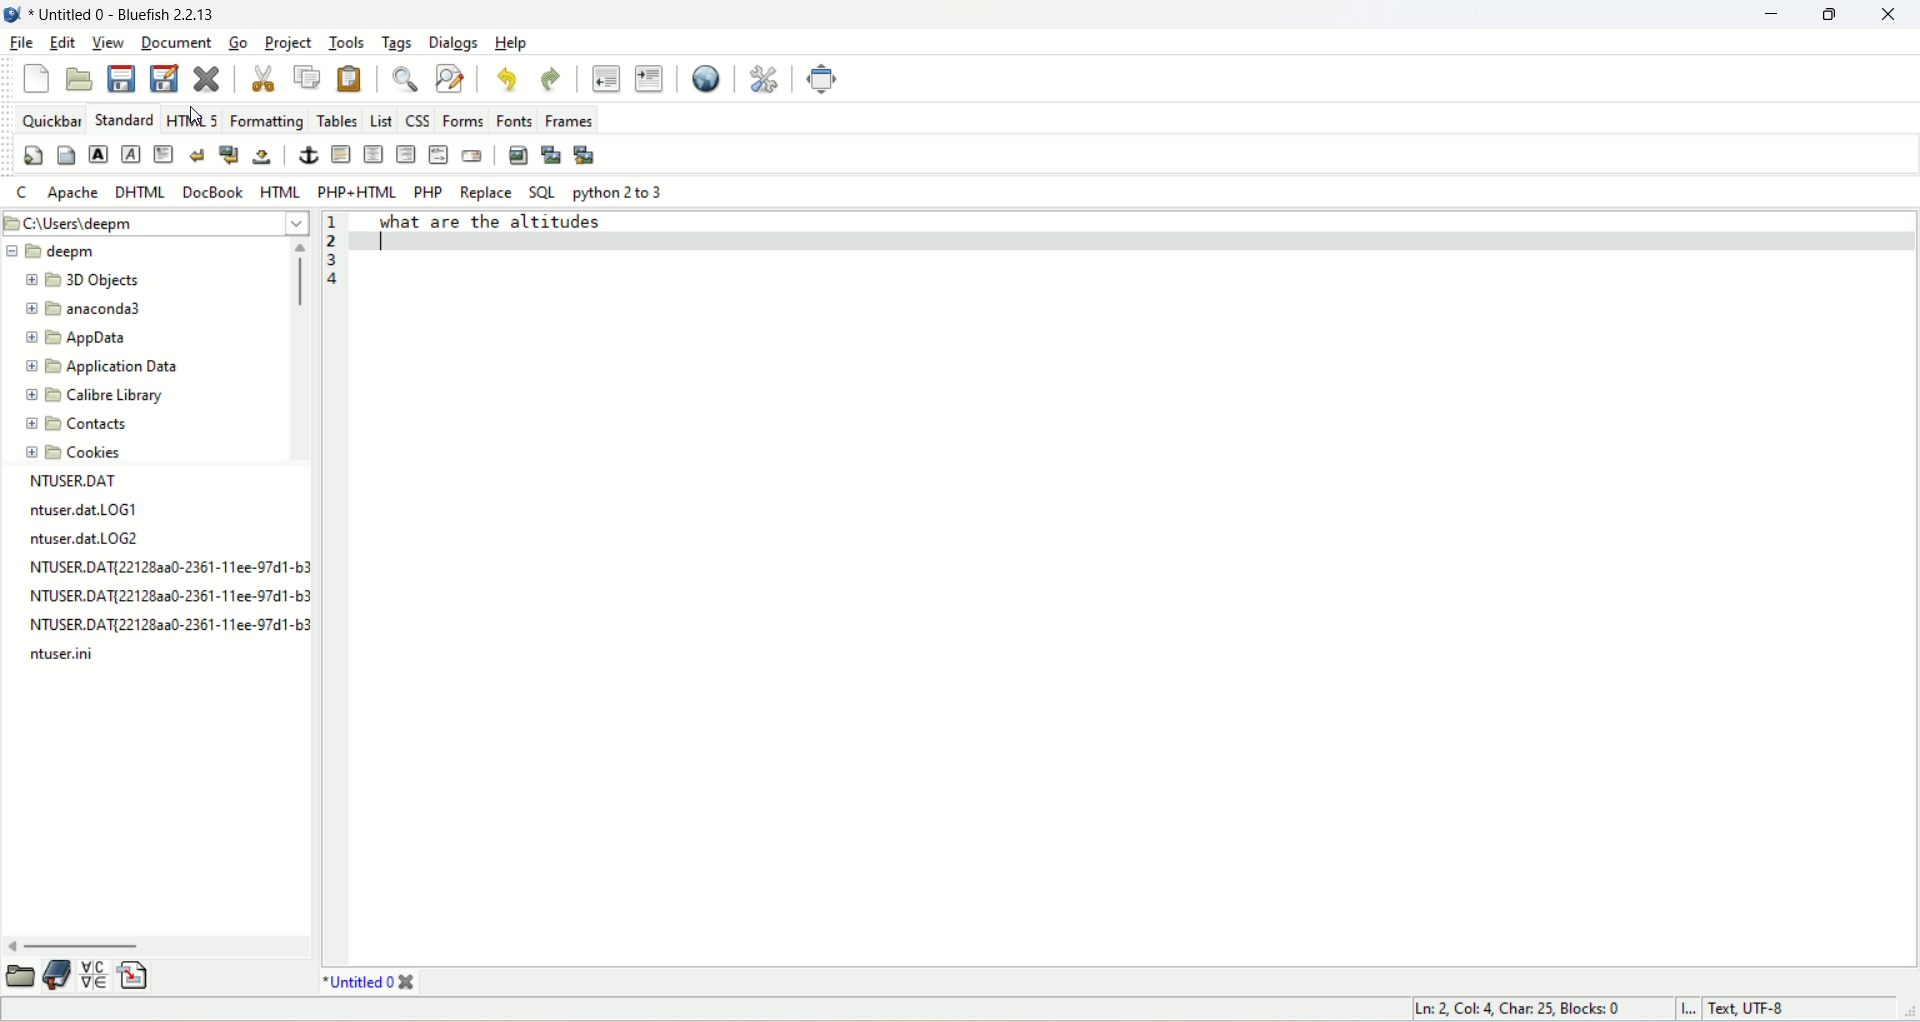 This screenshot has width=1920, height=1022. What do you see at coordinates (515, 42) in the screenshot?
I see `help` at bounding box center [515, 42].